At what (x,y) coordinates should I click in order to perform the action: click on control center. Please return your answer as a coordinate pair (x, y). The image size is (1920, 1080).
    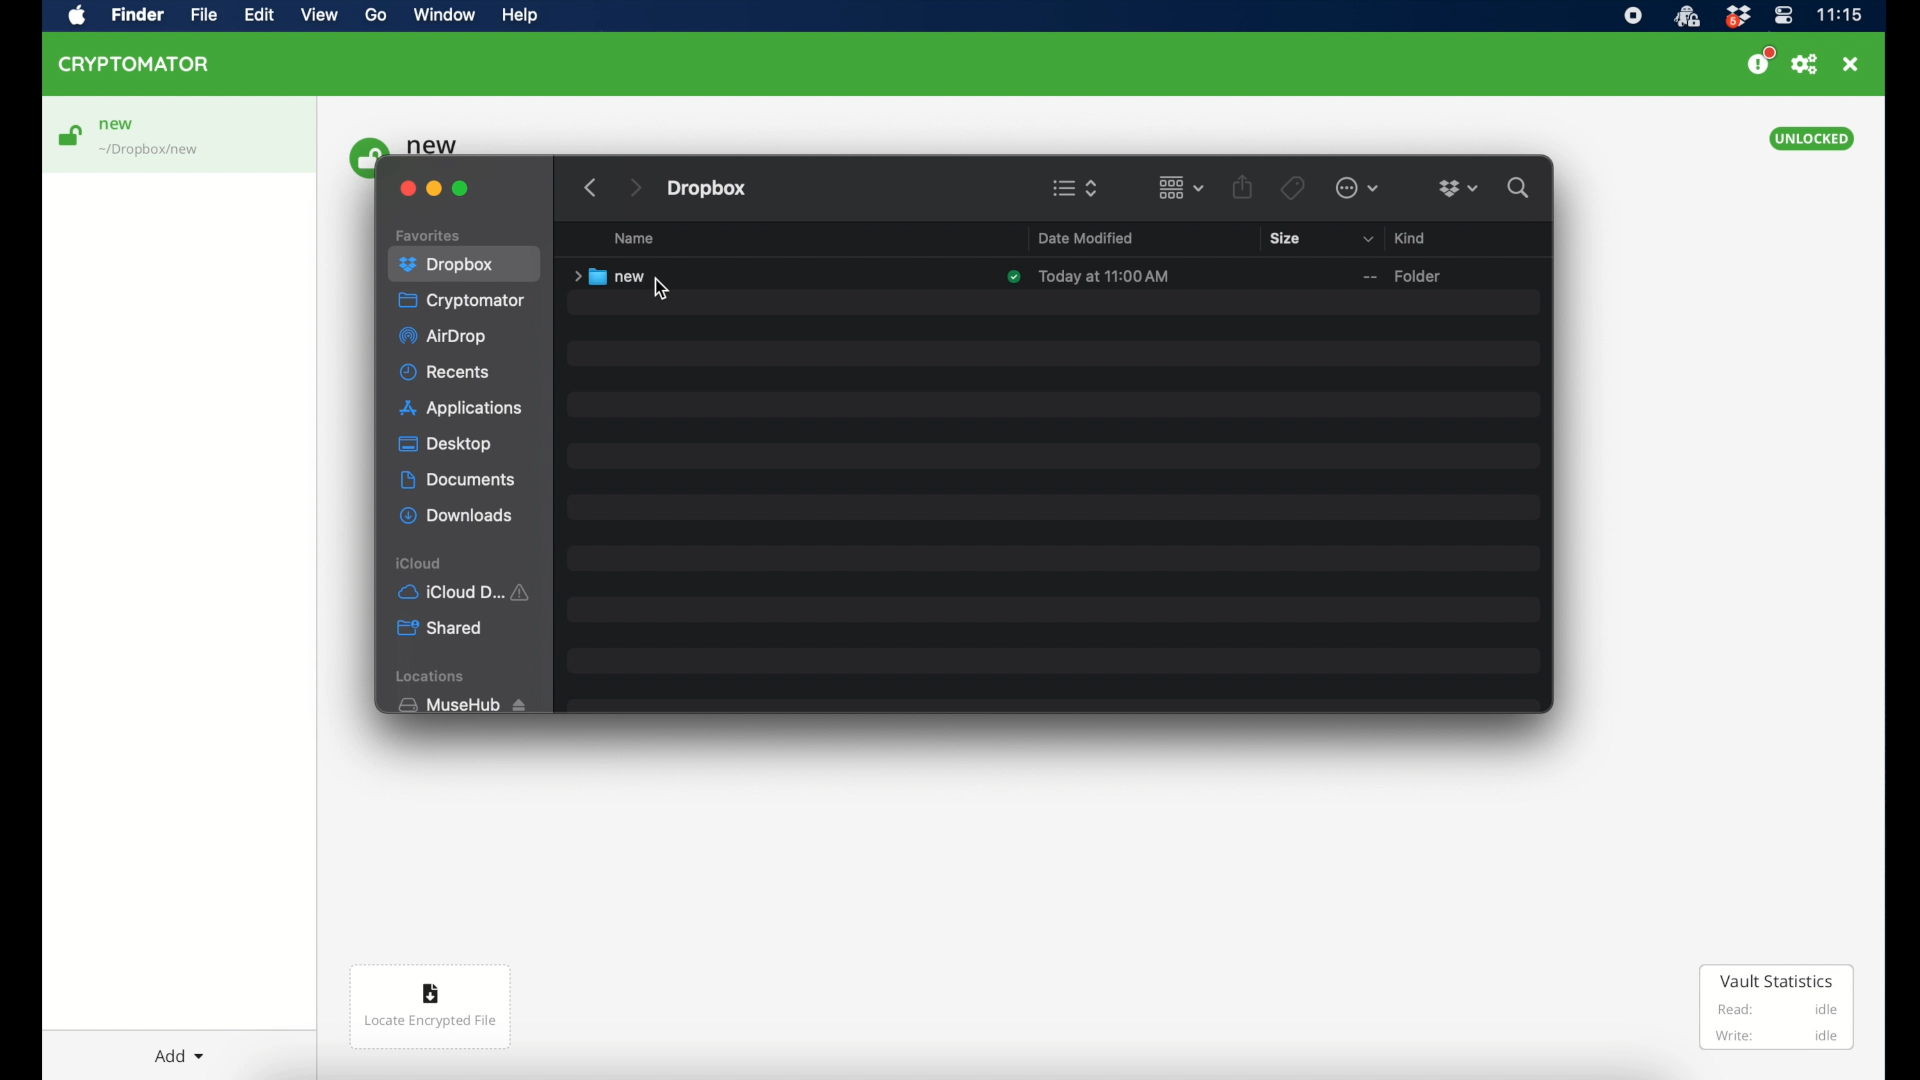
    Looking at the image, I should click on (1784, 16).